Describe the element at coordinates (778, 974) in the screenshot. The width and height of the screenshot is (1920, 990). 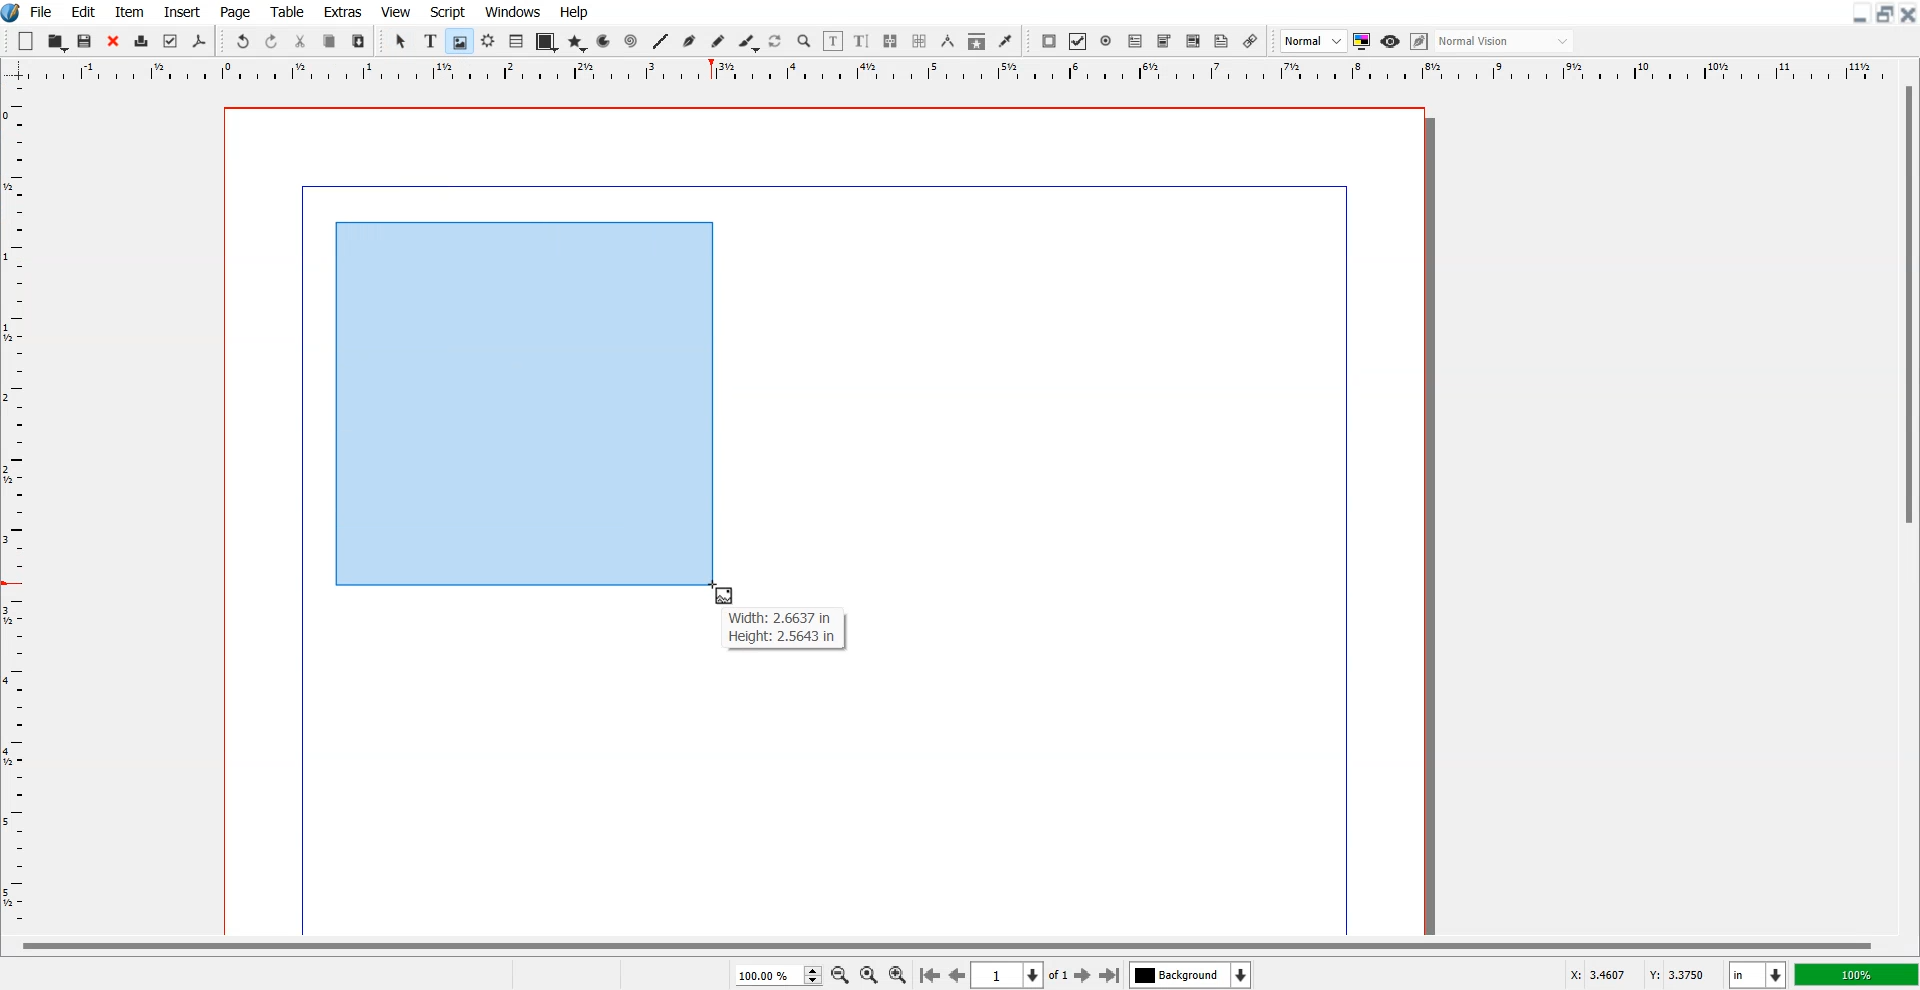
I see `Select Zoom Level` at that location.